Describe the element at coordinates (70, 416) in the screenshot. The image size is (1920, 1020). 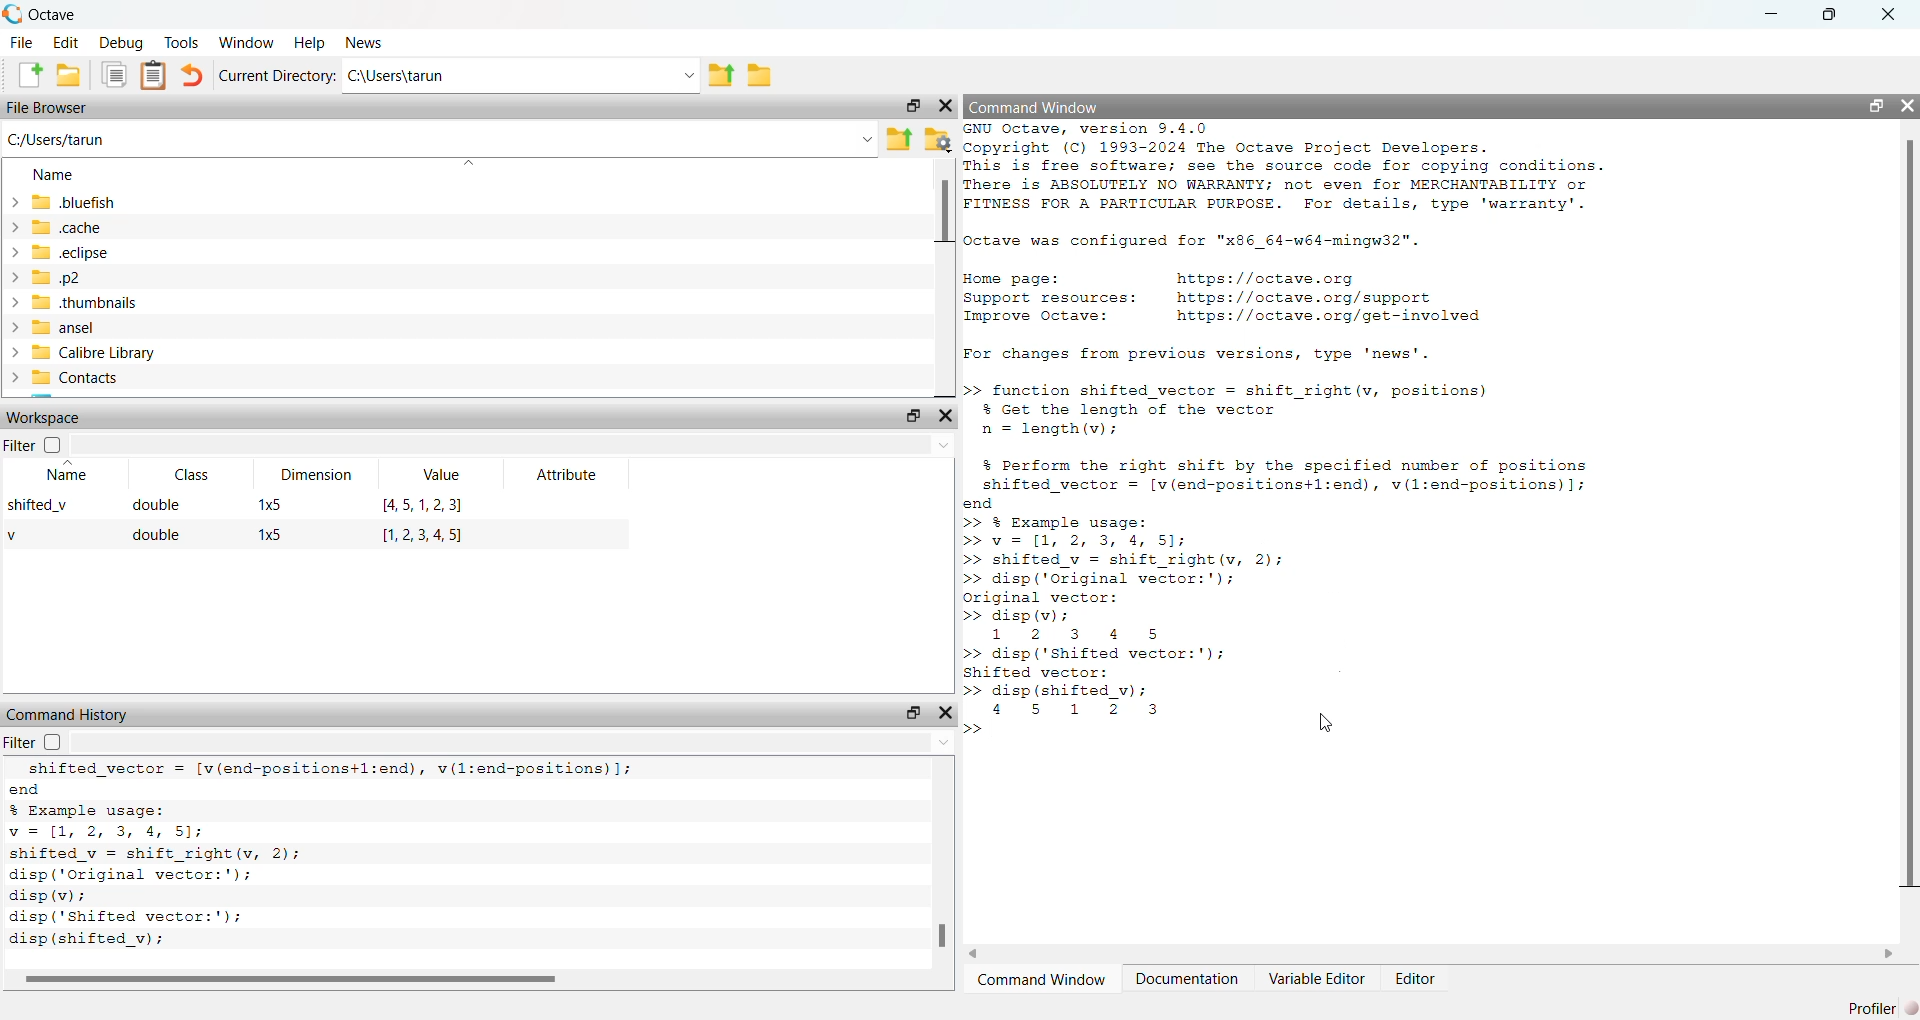
I see `workspace` at that location.